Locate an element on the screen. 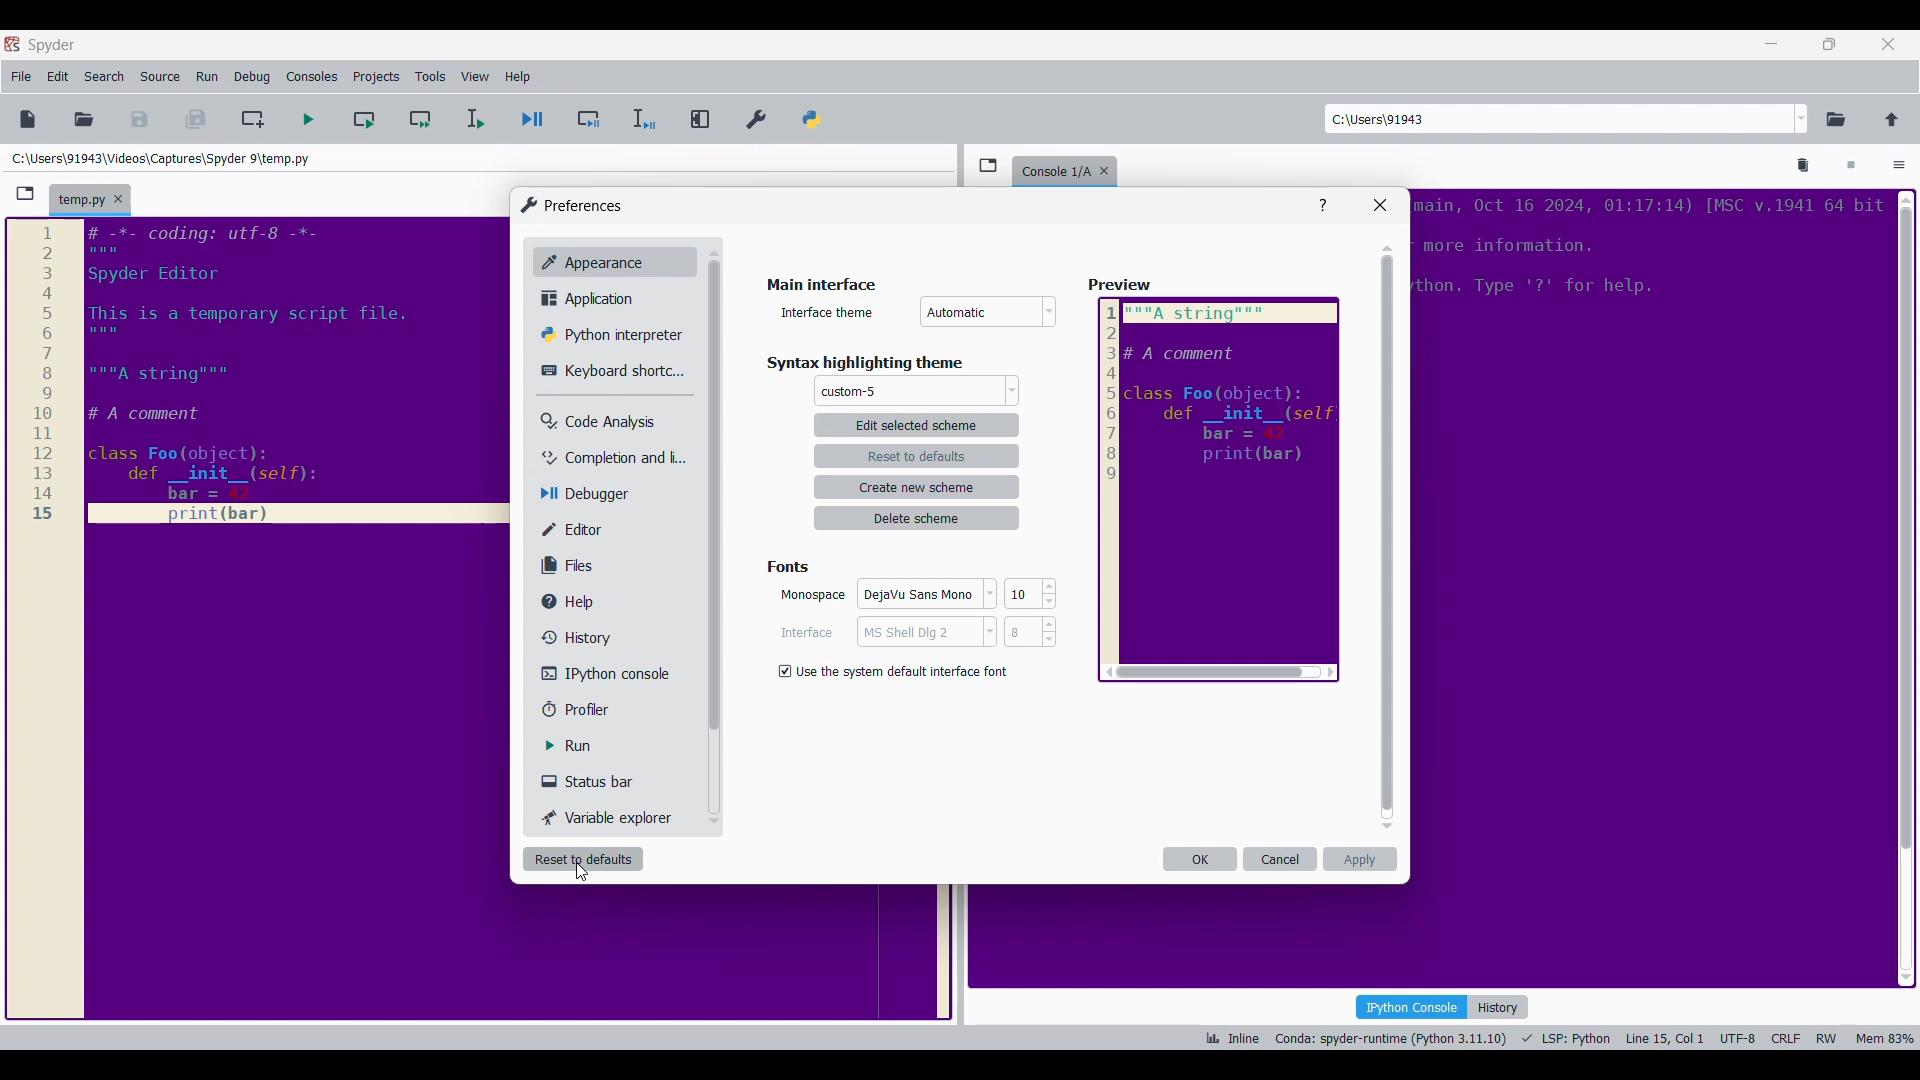 Image resolution: width=1920 pixels, height=1080 pixels. Vertical slide bar is located at coordinates (715, 537).